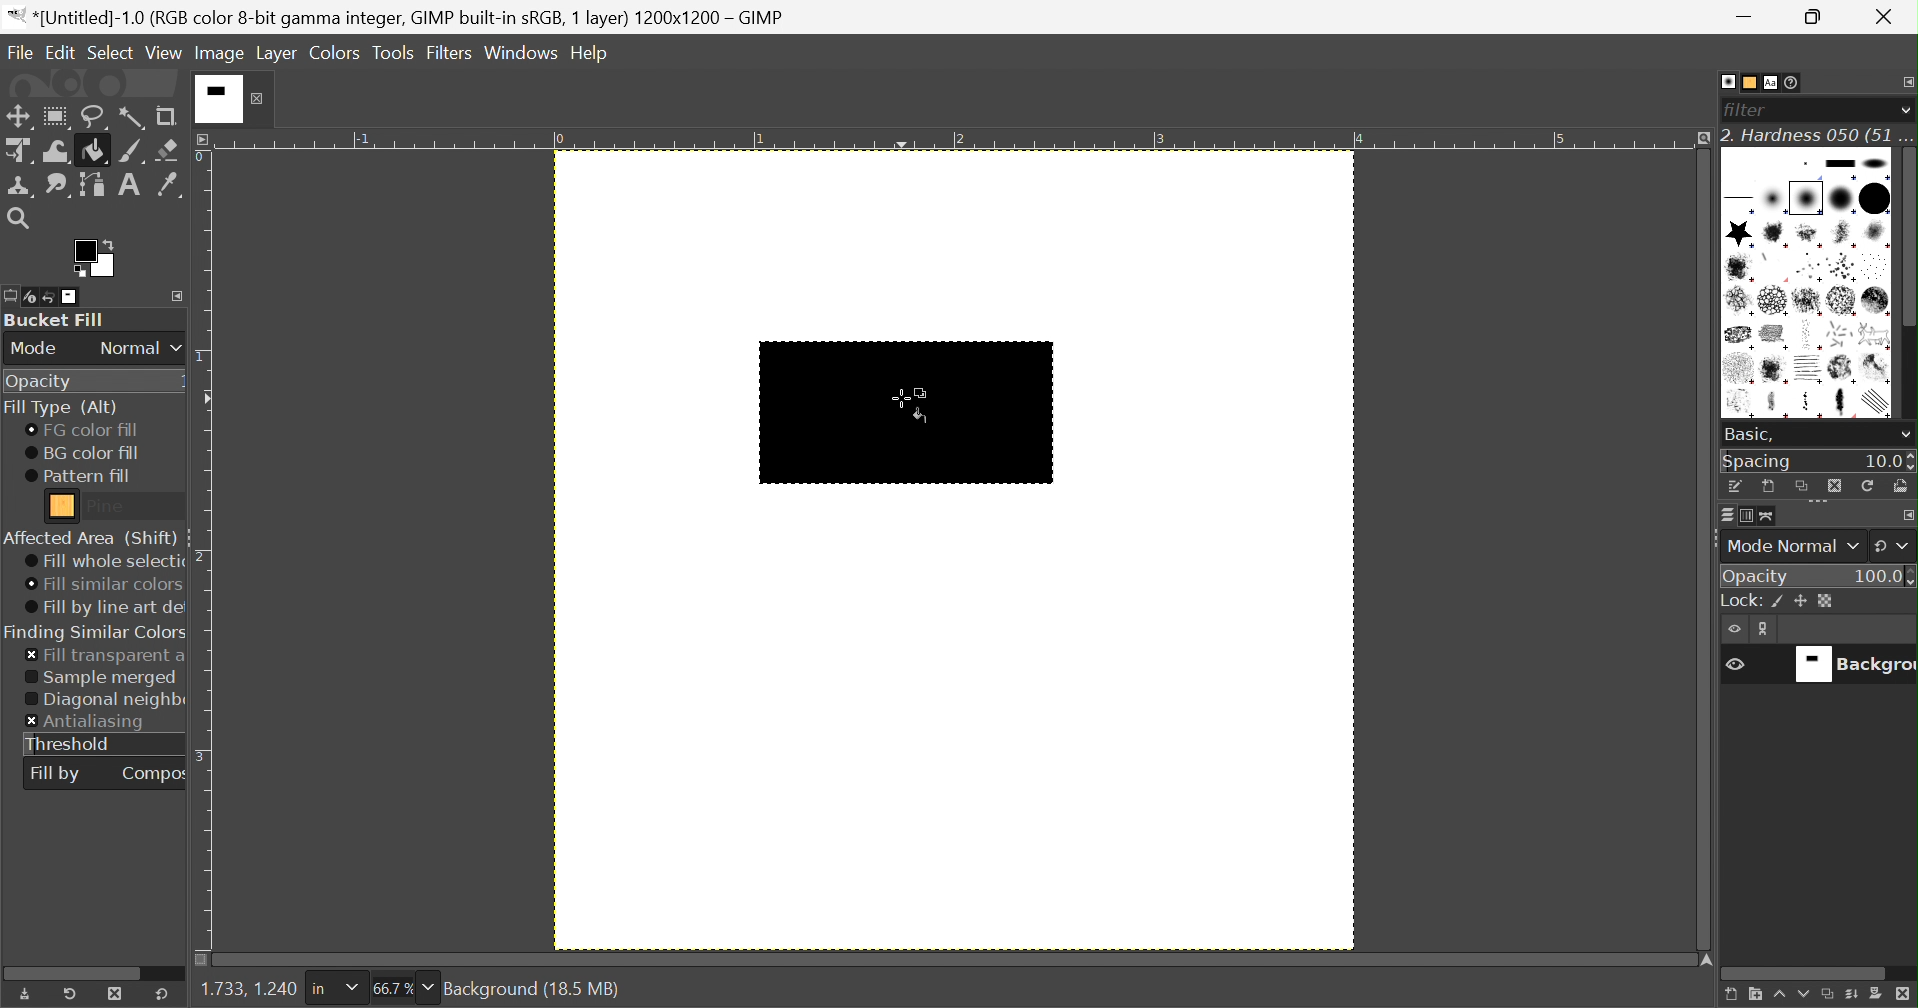 Image resolution: width=1918 pixels, height=1008 pixels. I want to click on Fill by, so click(55, 775).